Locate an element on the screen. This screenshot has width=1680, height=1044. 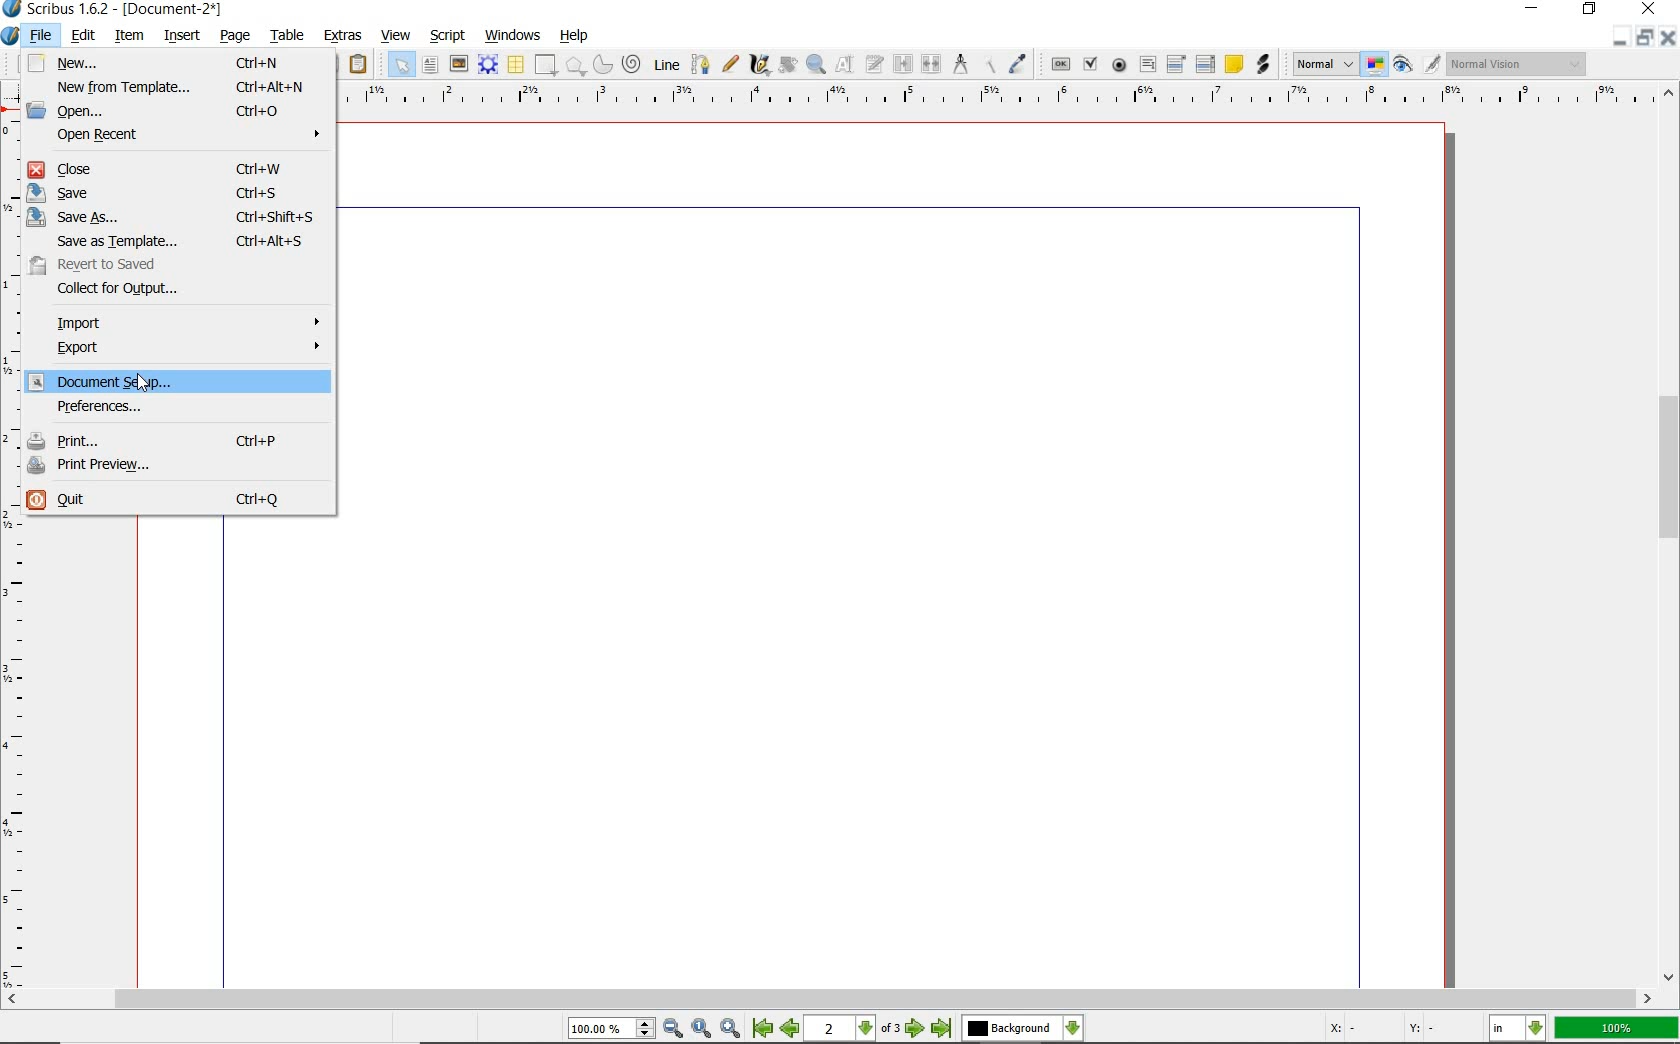
Last Page is located at coordinates (943, 1029).